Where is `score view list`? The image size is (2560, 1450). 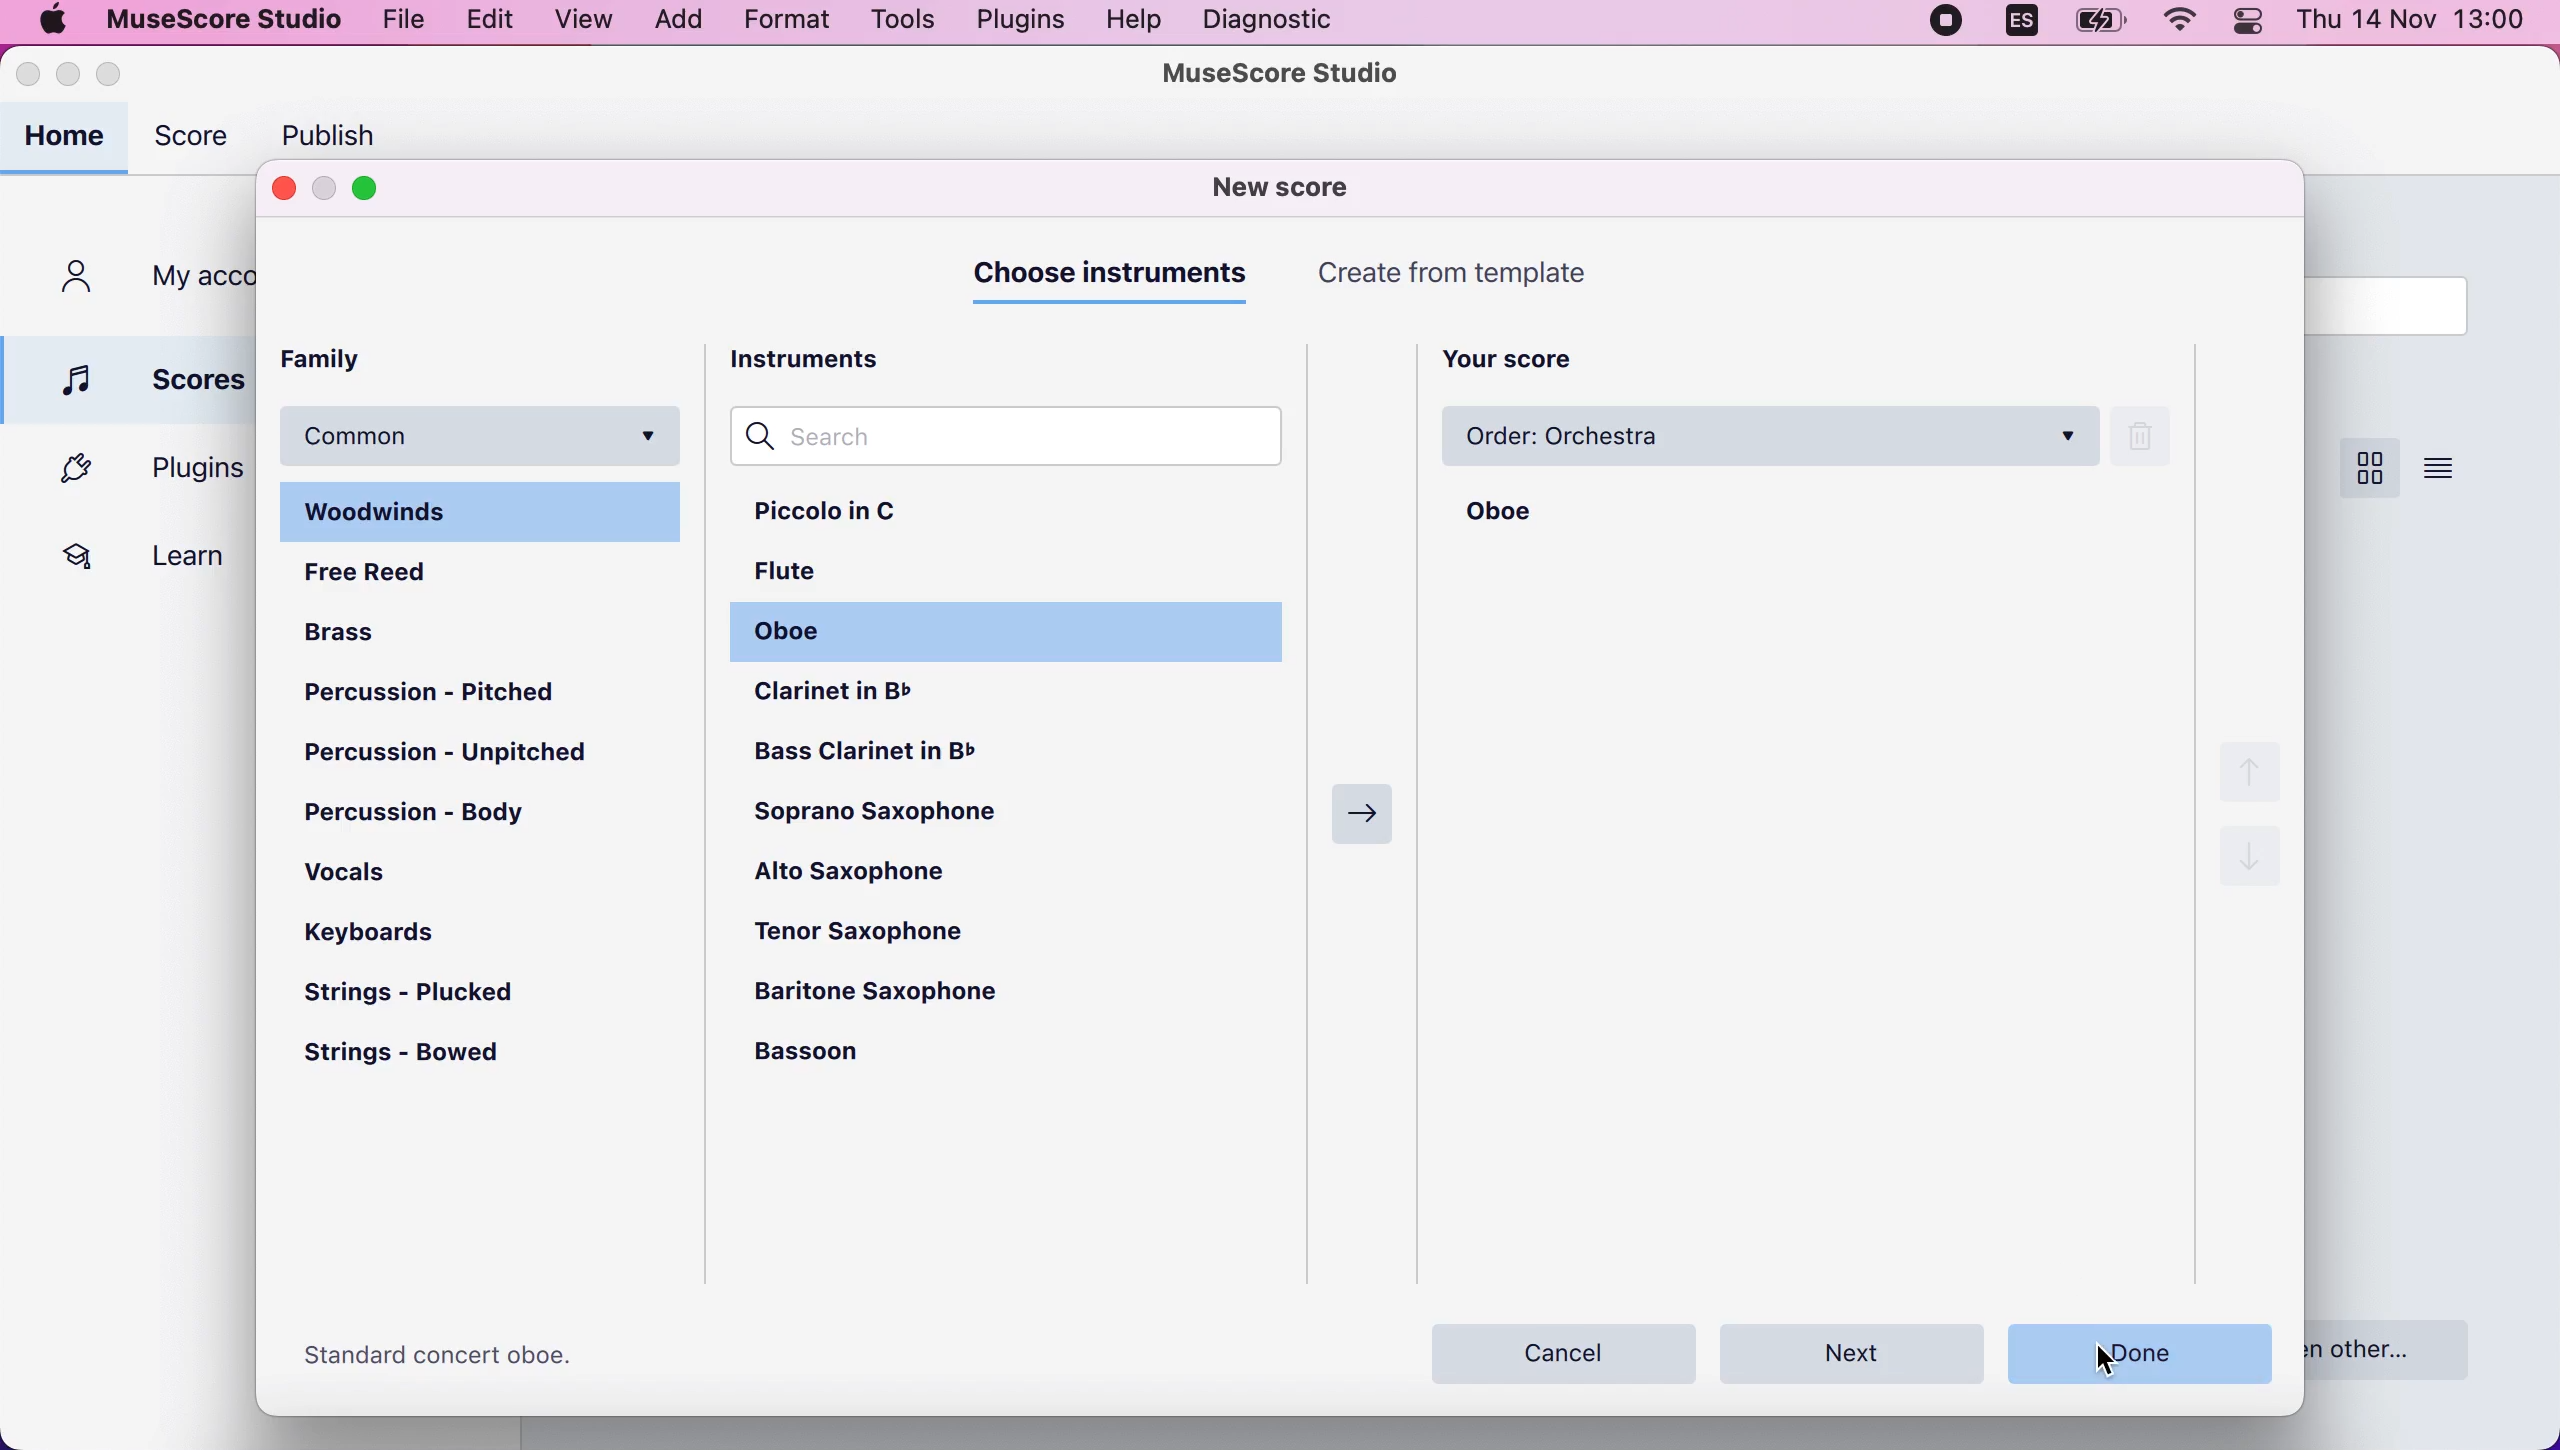
score view list is located at coordinates (2440, 466).